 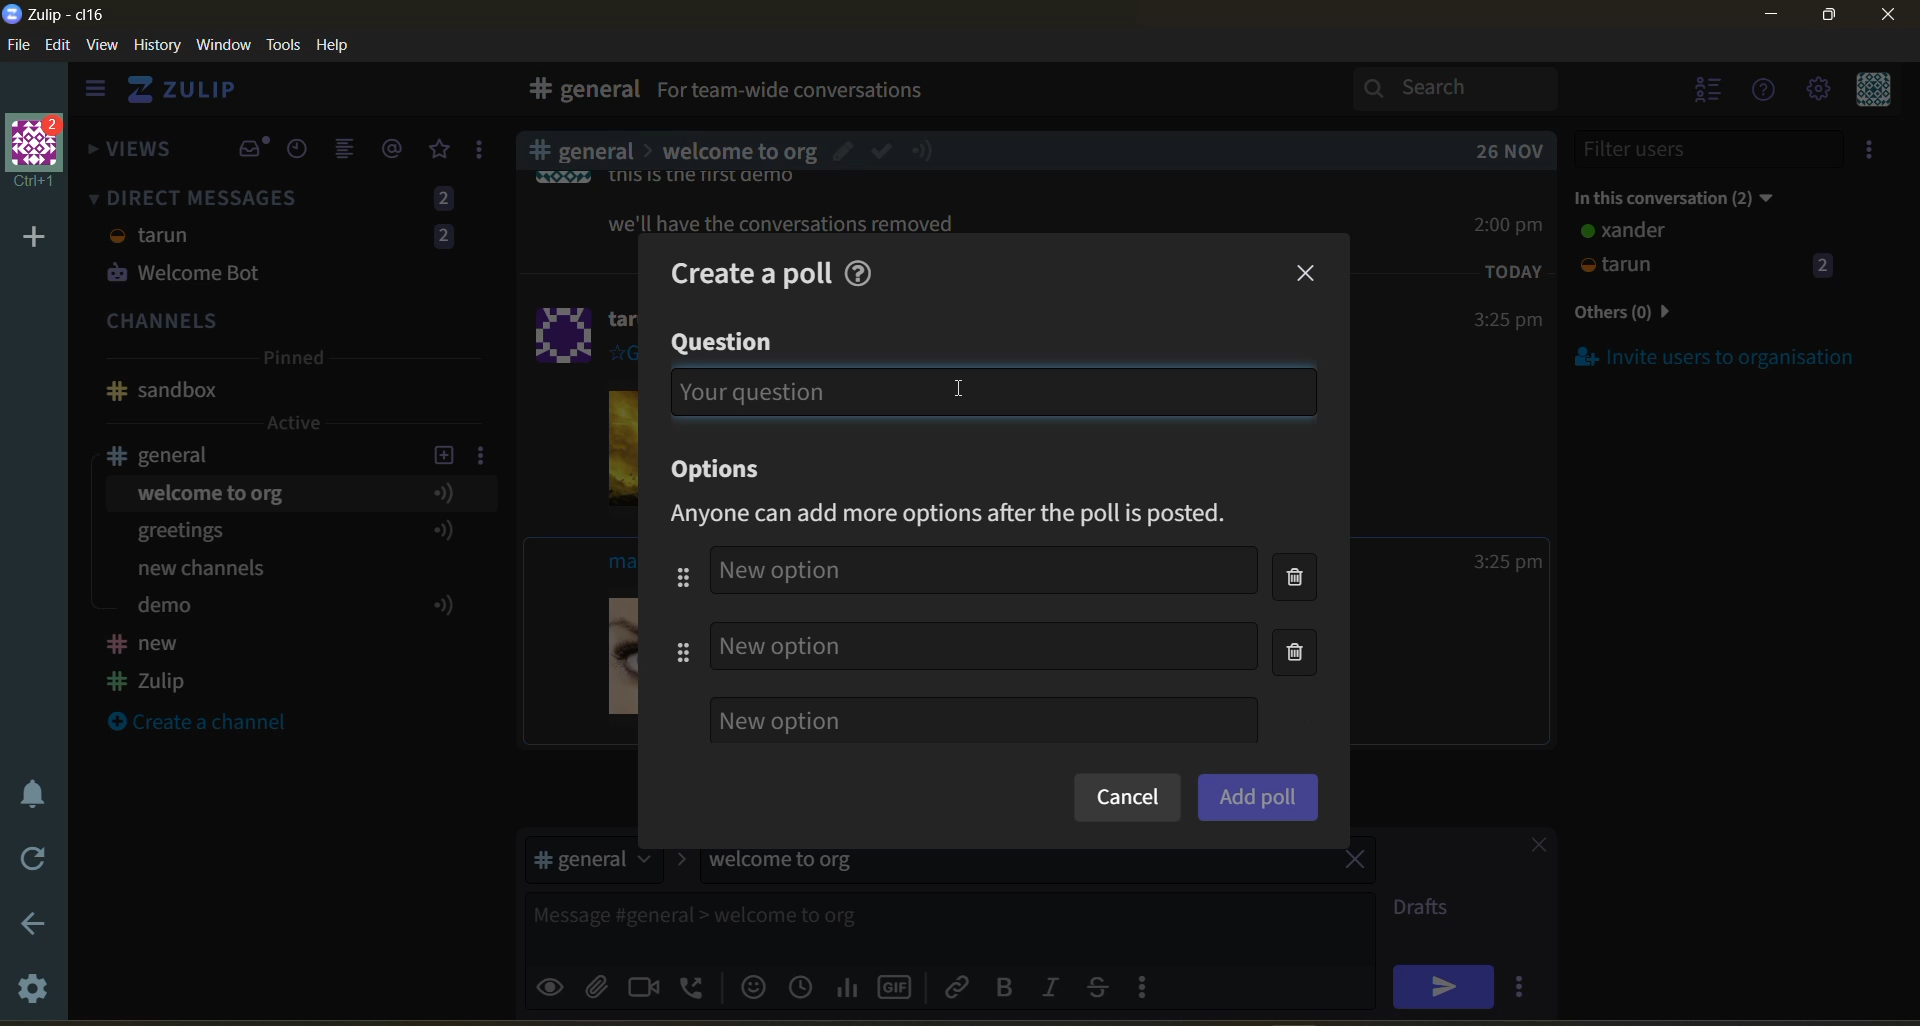 I want to click on drafts, so click(x=1428, y=910).